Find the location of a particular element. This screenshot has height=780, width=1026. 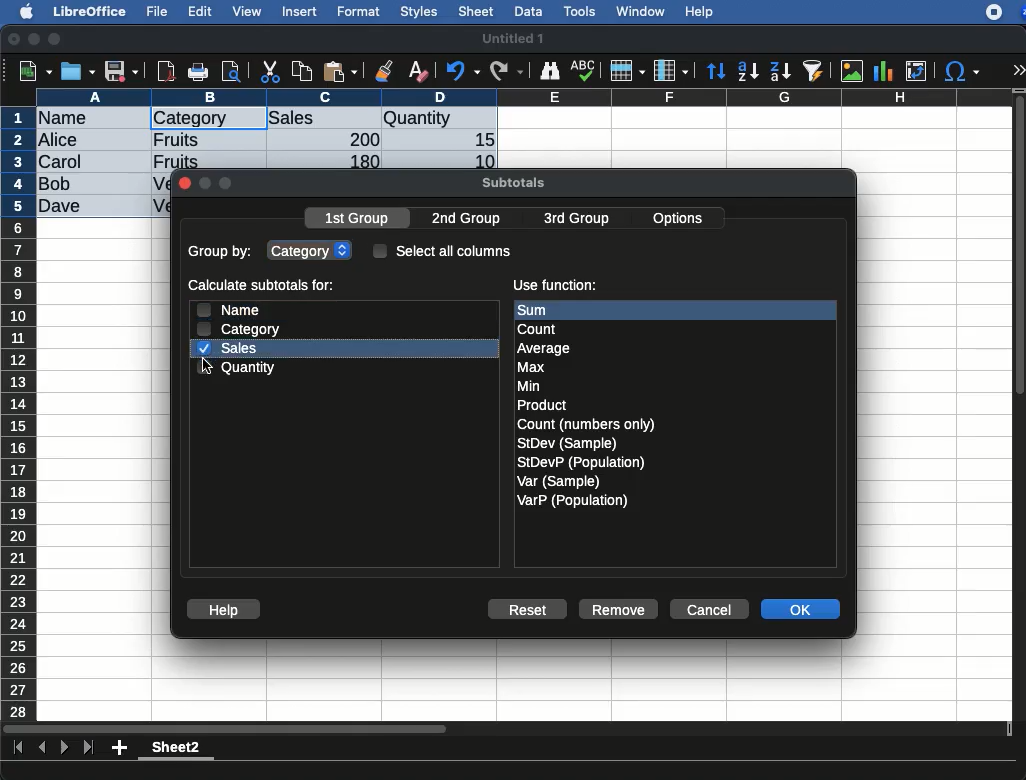

data is located at coordinates (528, 9).